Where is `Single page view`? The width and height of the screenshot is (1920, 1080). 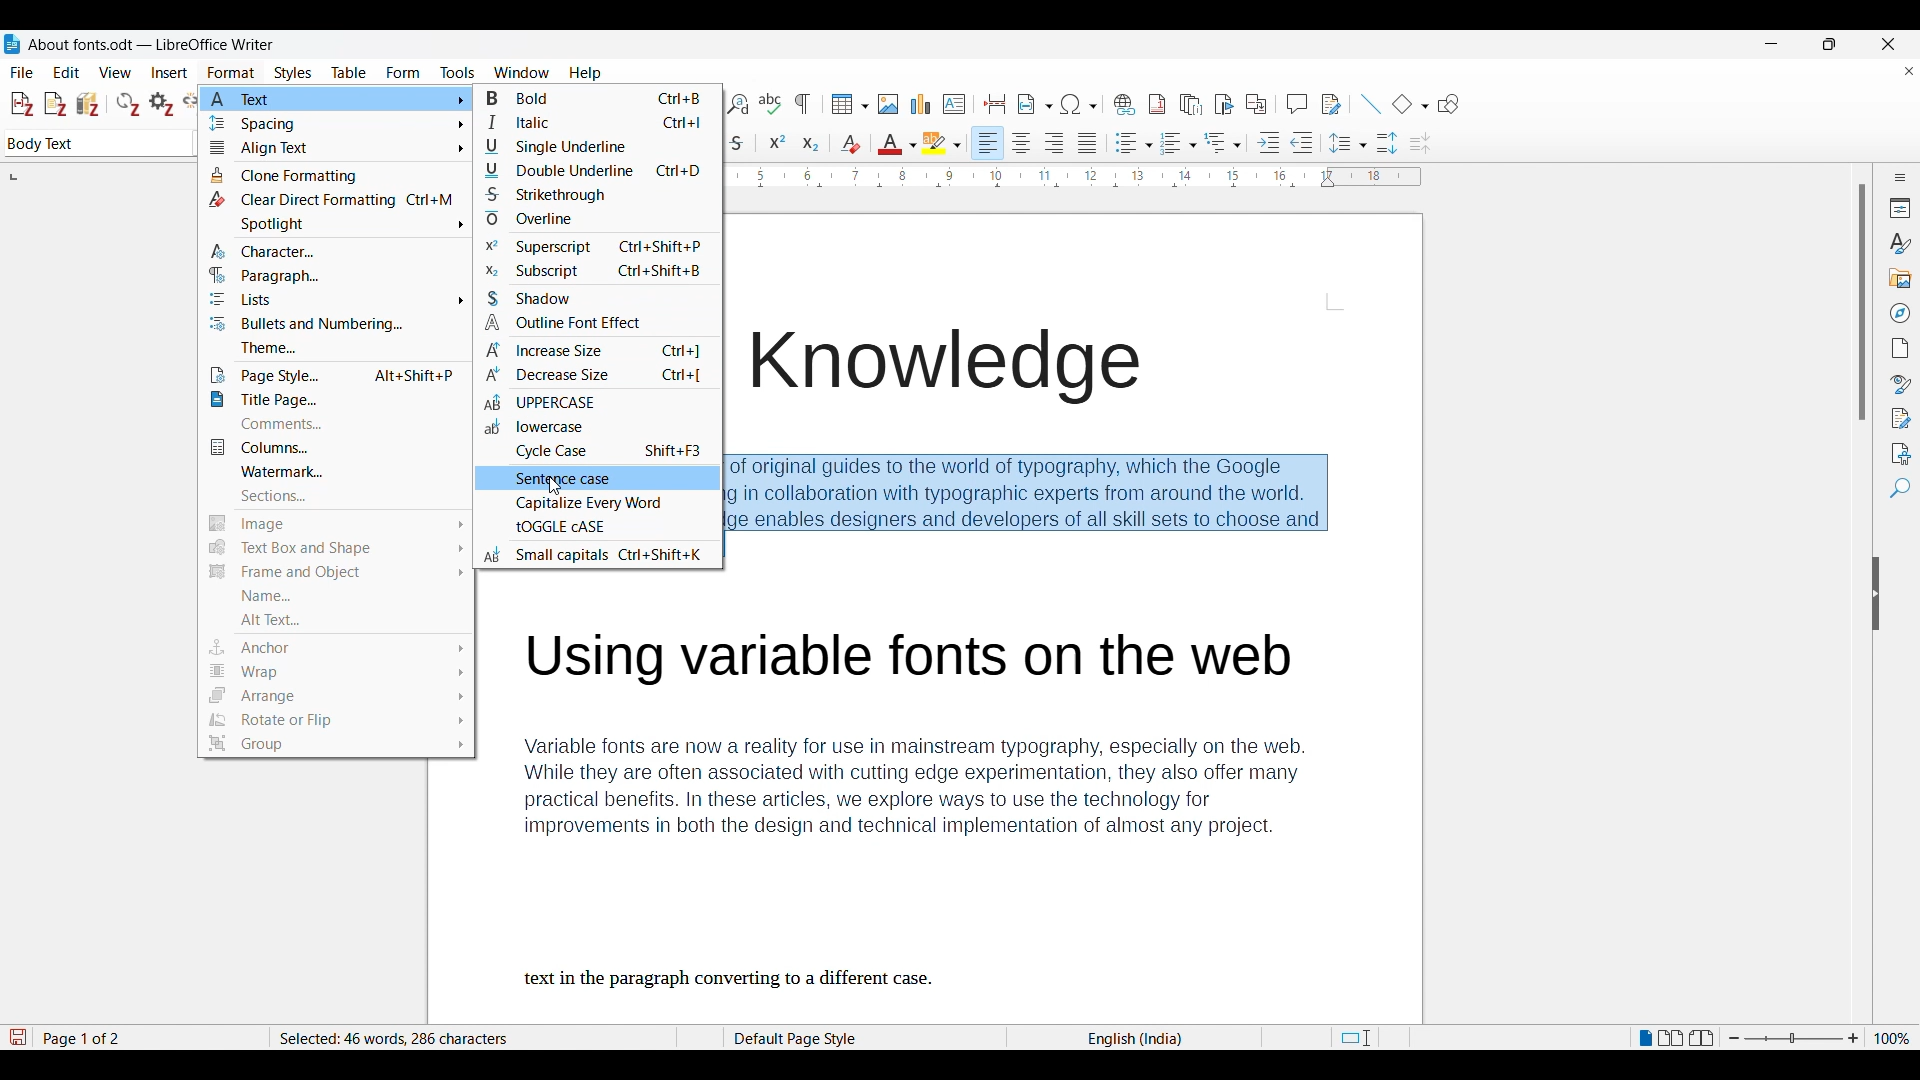
Single page view is located at coordinates (1645, 1038).